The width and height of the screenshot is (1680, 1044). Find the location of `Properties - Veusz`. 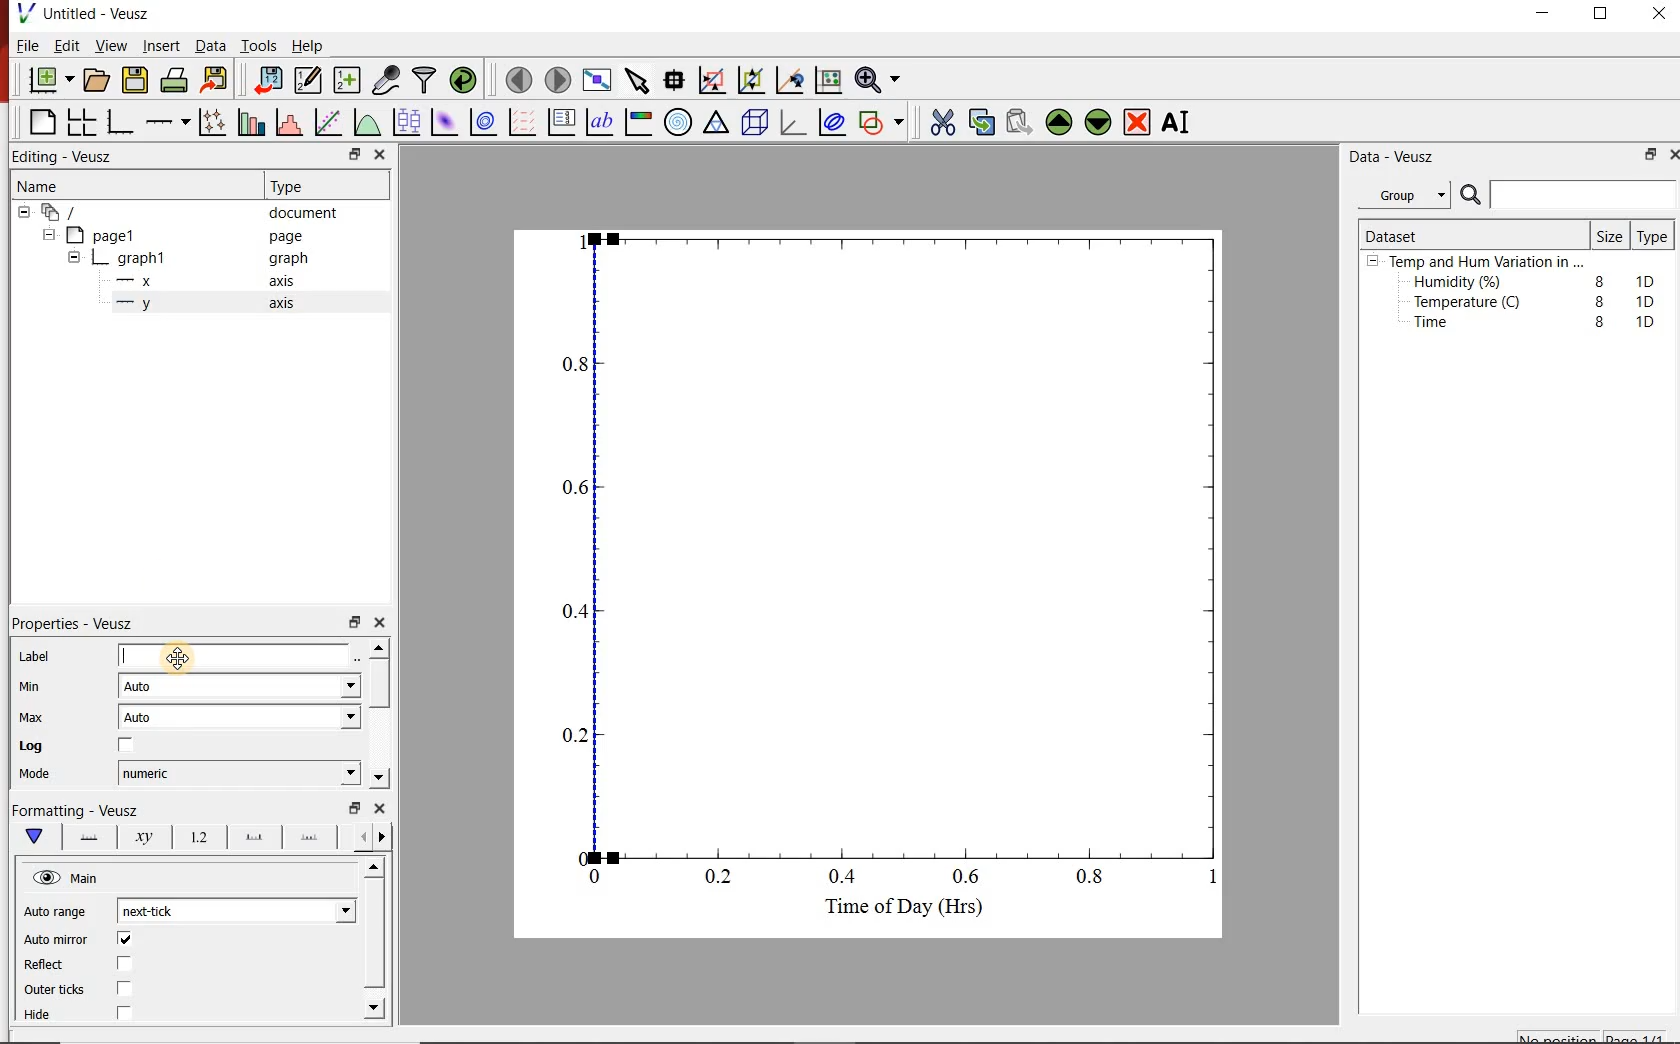

Properties - Veusz is located at coordinates (83, 620).